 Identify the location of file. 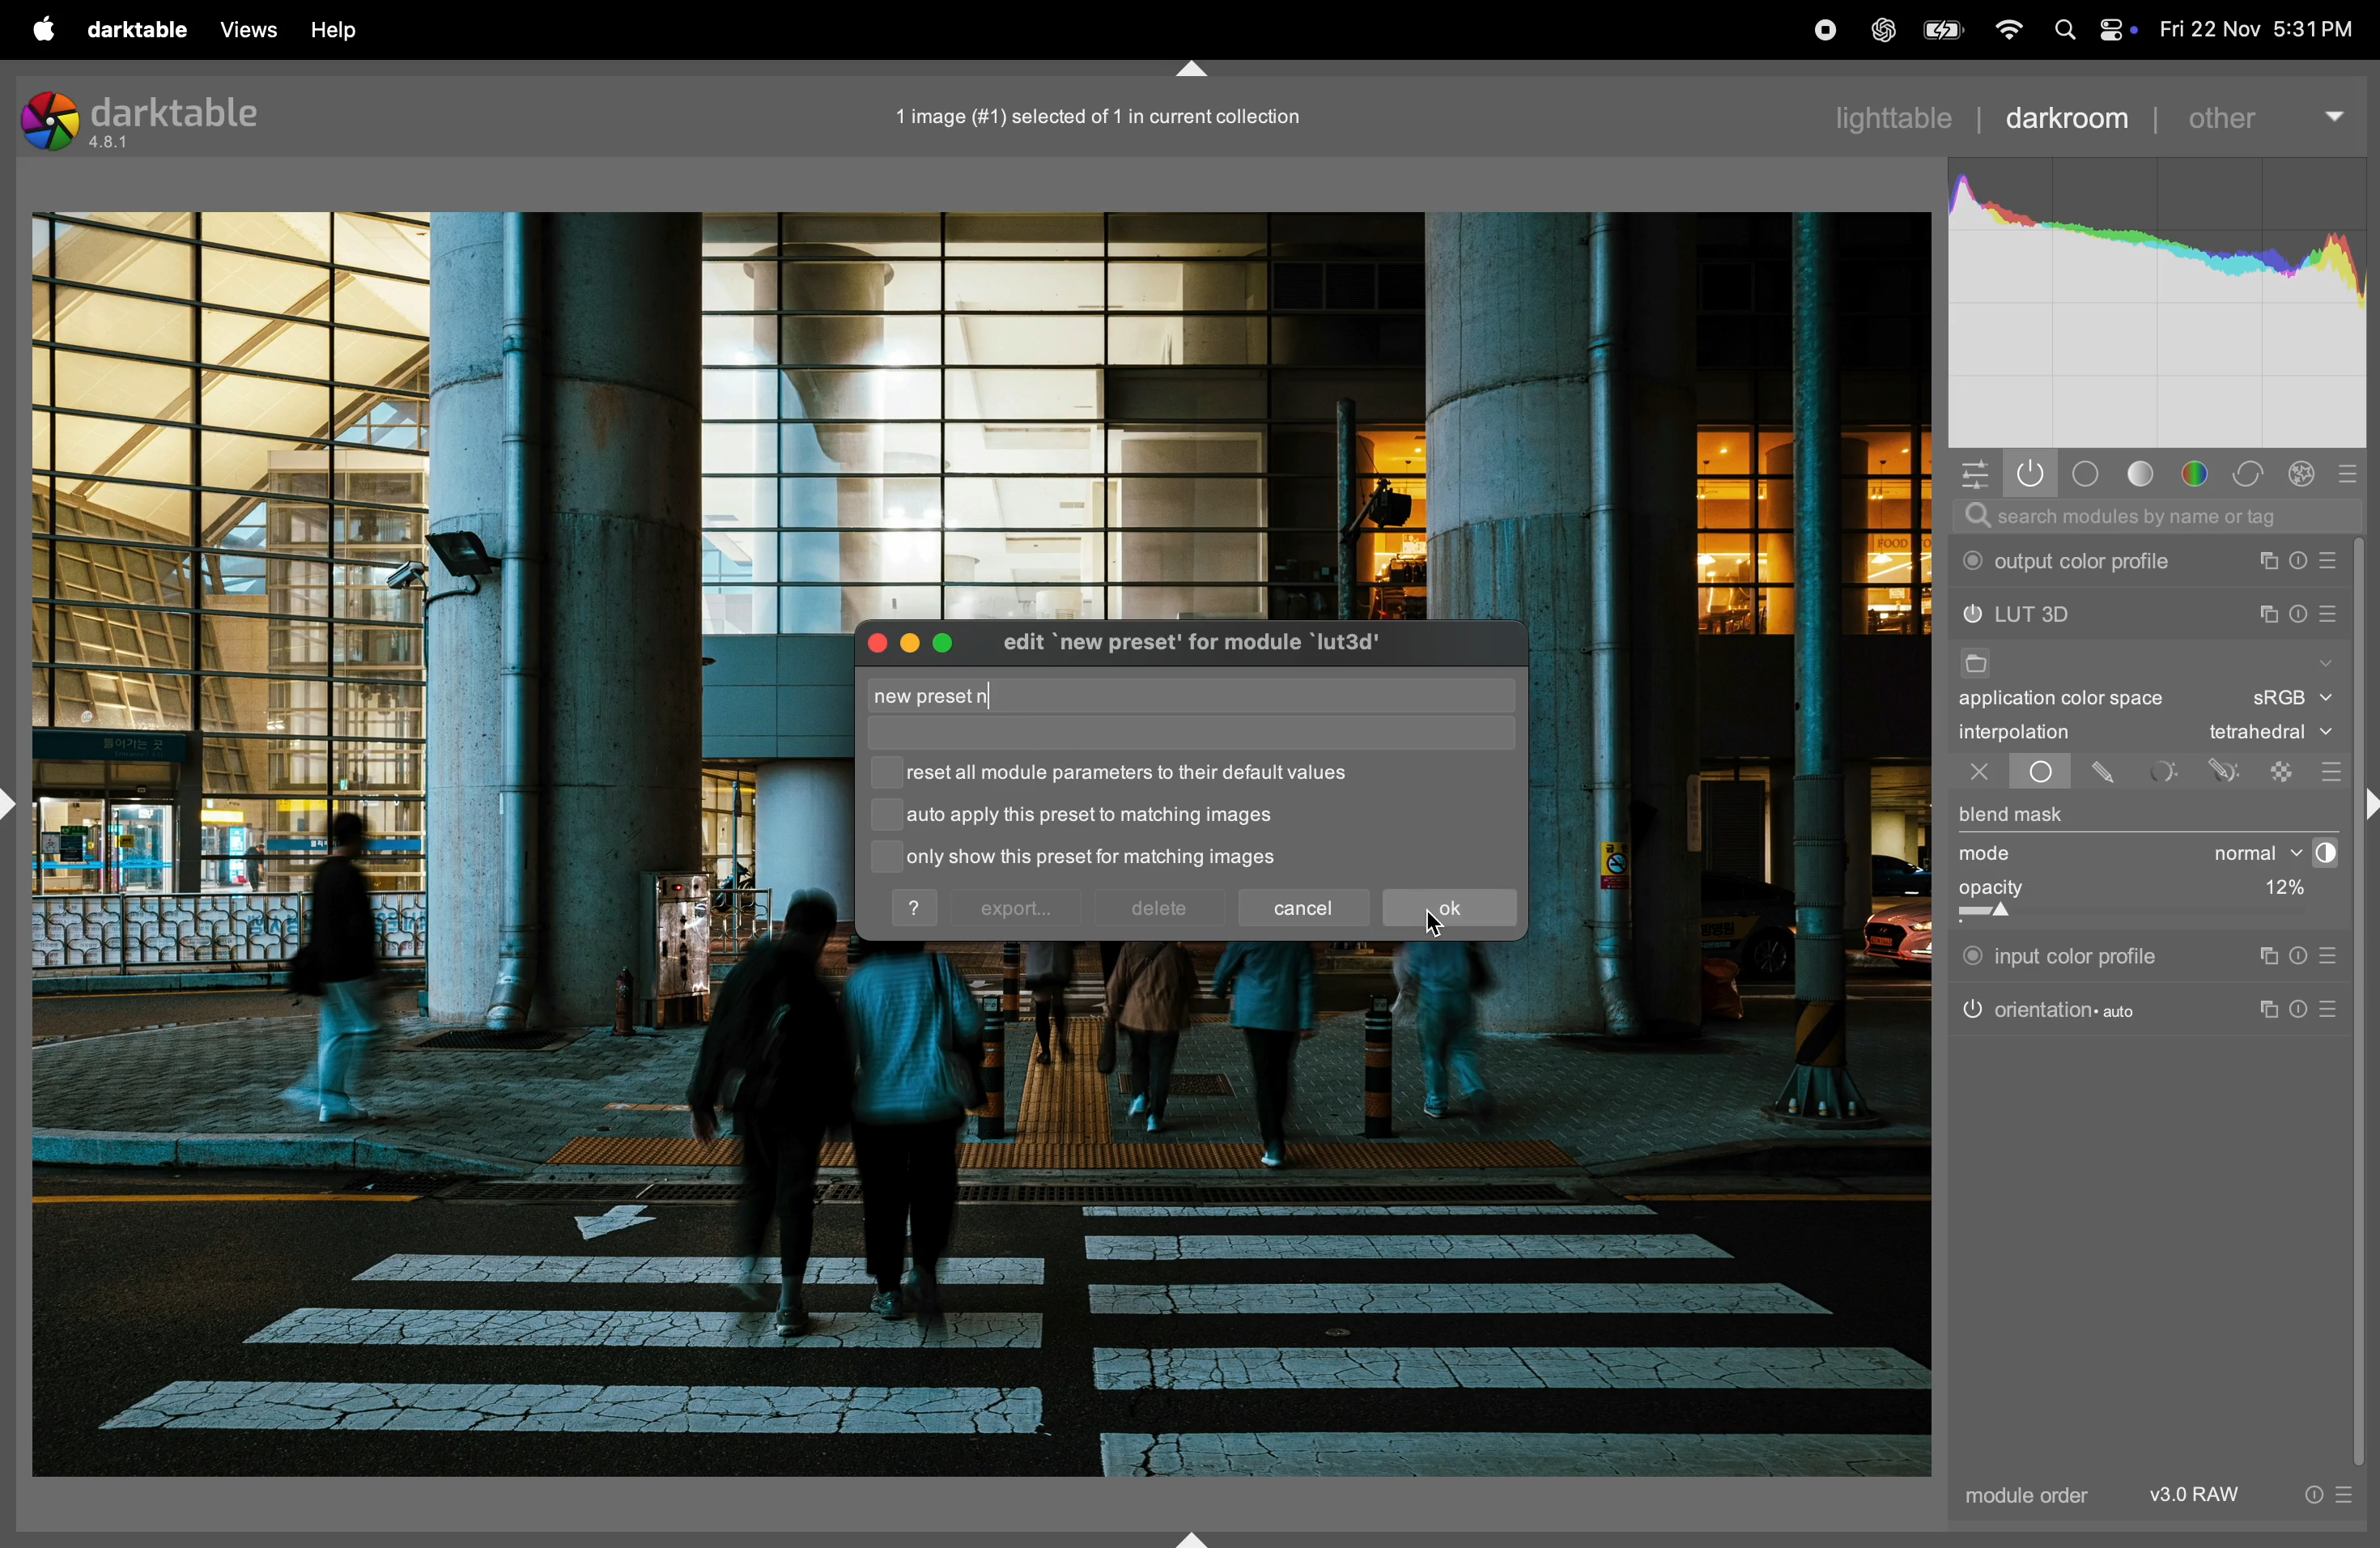
(1973, 666).